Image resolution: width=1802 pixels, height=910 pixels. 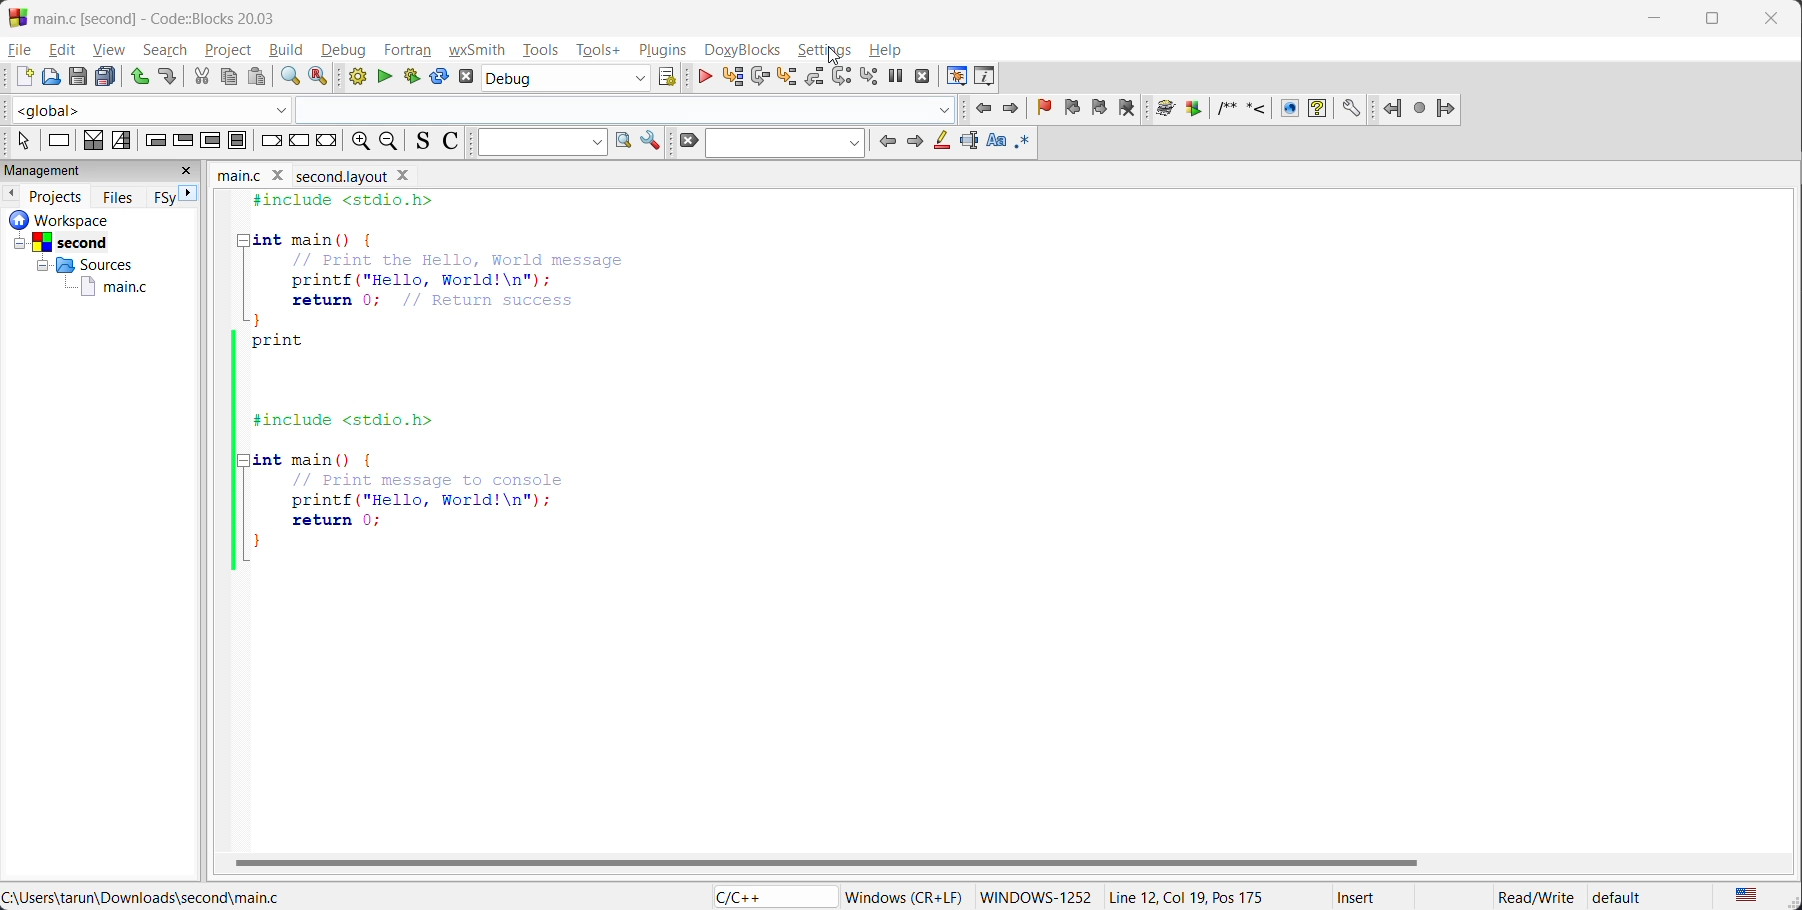 What do you see at coordinates (833, 55) in the screenshot?
I see `cursor` at bounding box center [833, 55].